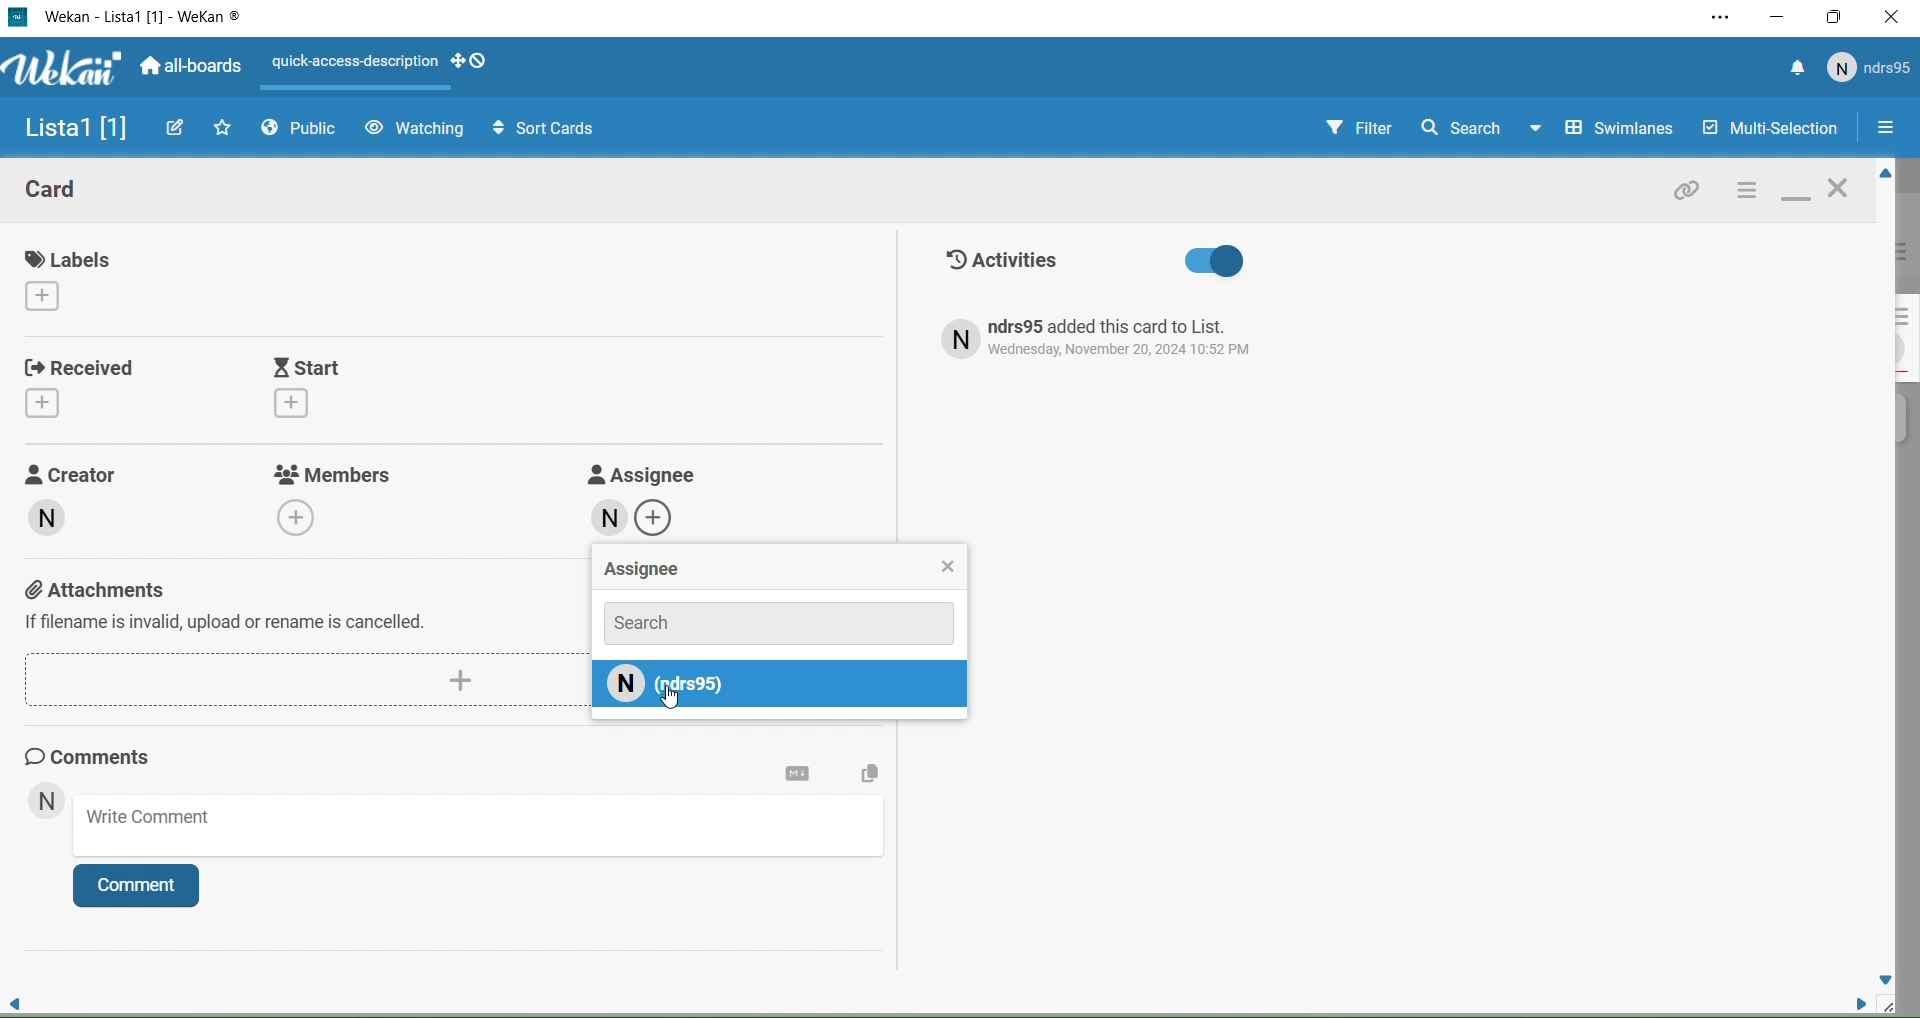 Image resolution: width=1920 pixels, height=1018 pixels. What do you see at coordinates (1836, 17) in the screenshot?
I see `Box` at bounding box center [1836, 17].